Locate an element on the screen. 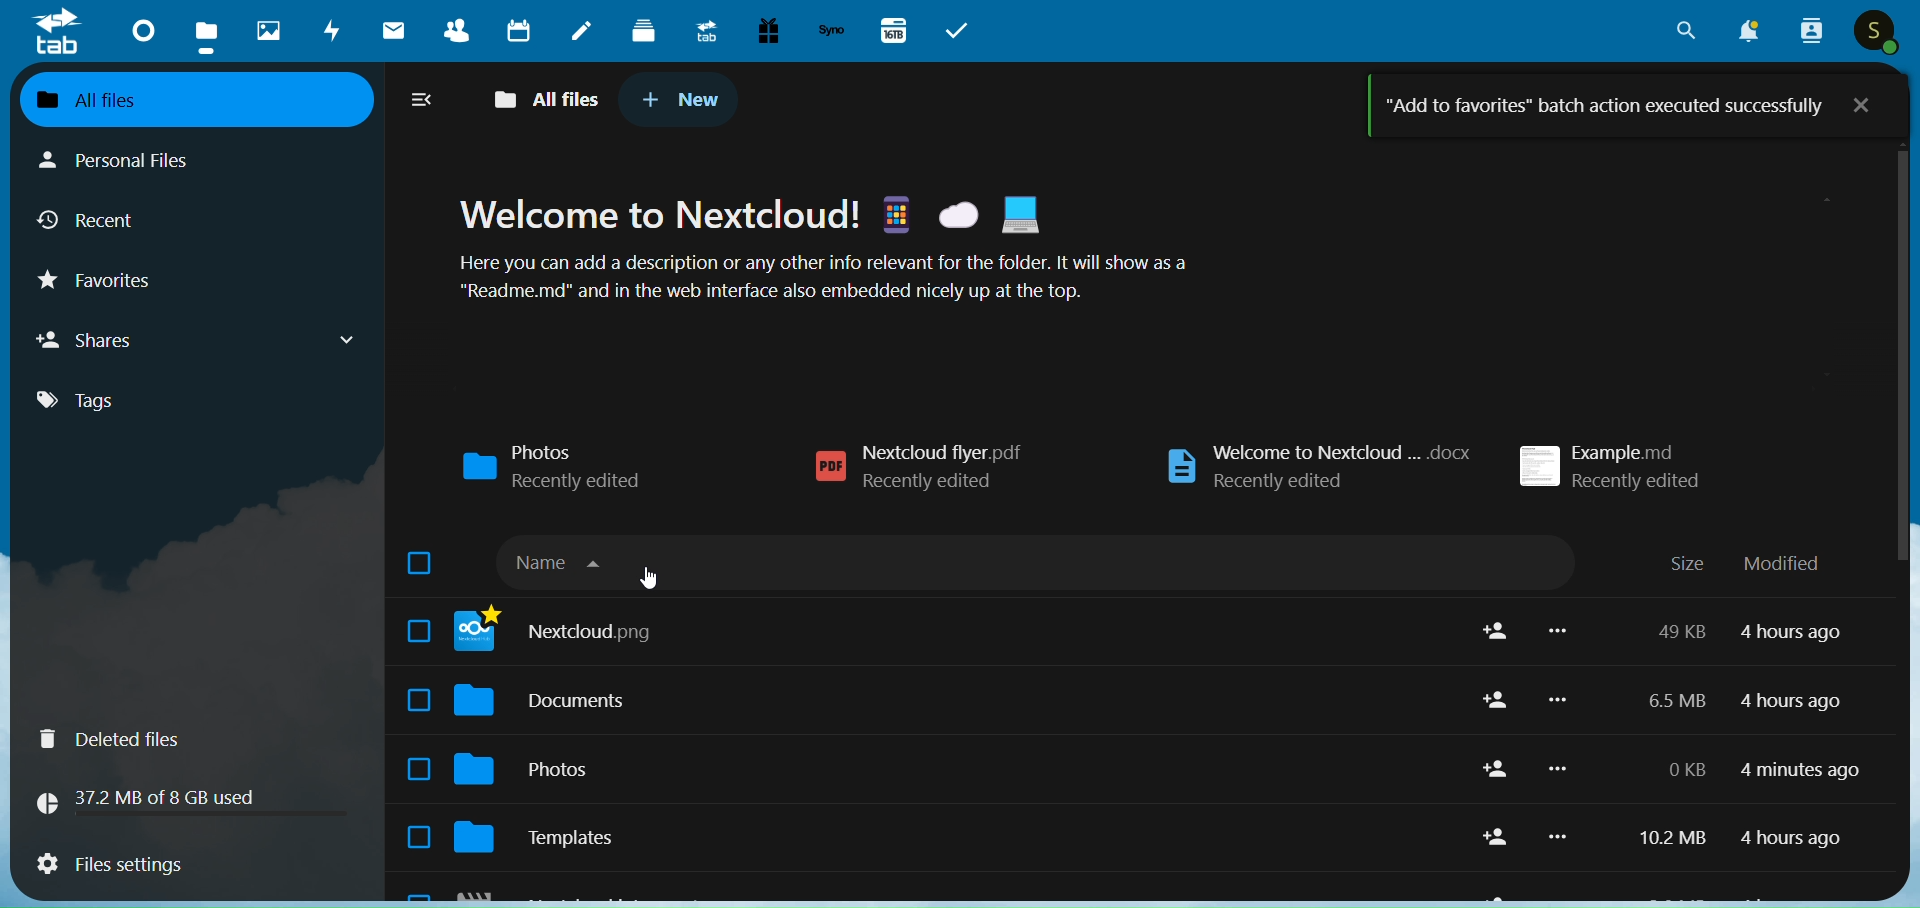 This screenshot has height=908, width=1920. favorites is located at coordinates (102, 281).